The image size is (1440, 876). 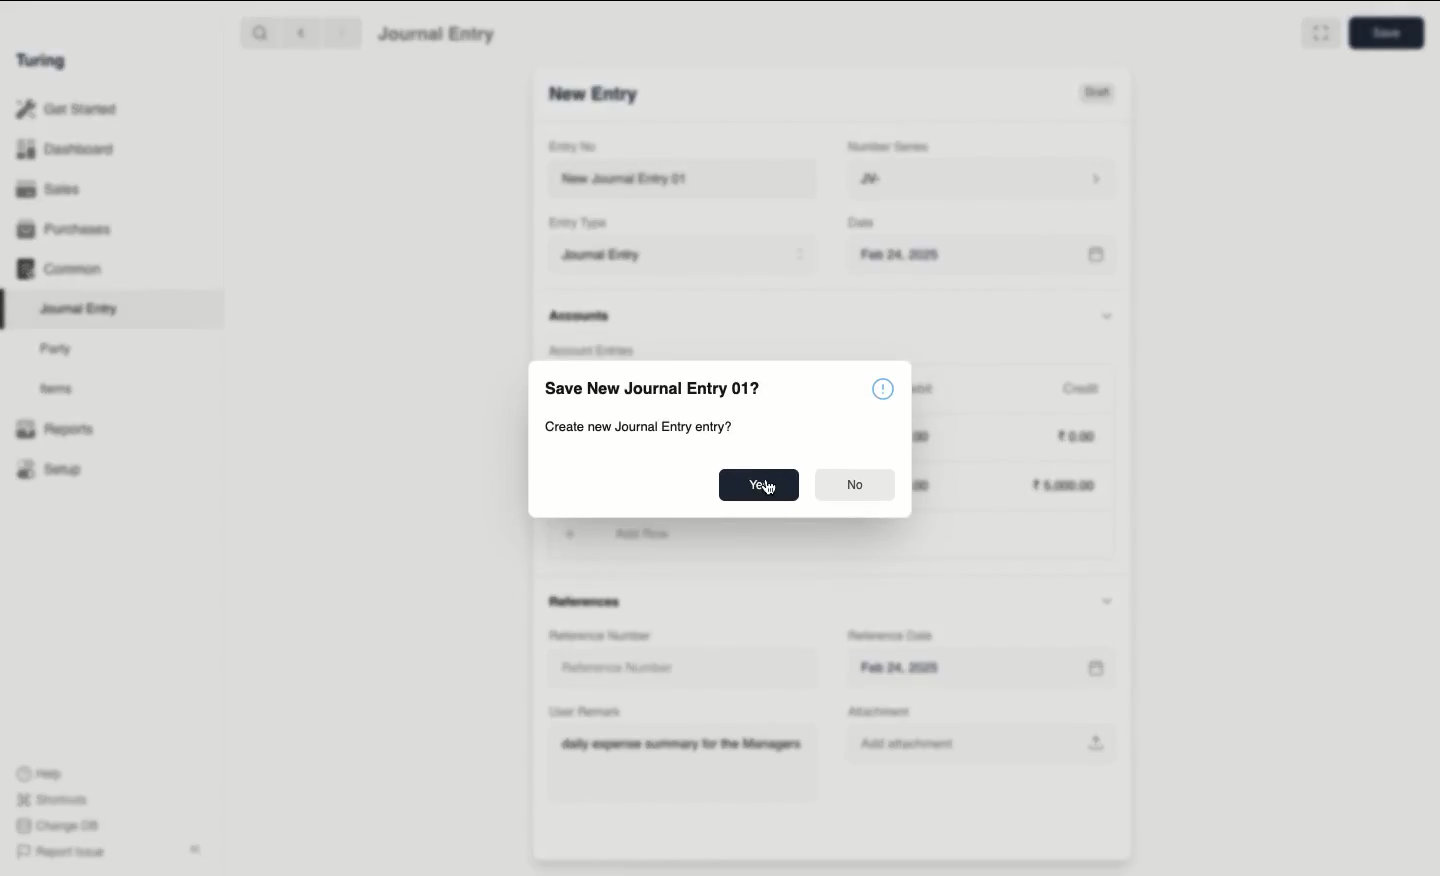 I want to click on Forward, so click(x=343, y=32).